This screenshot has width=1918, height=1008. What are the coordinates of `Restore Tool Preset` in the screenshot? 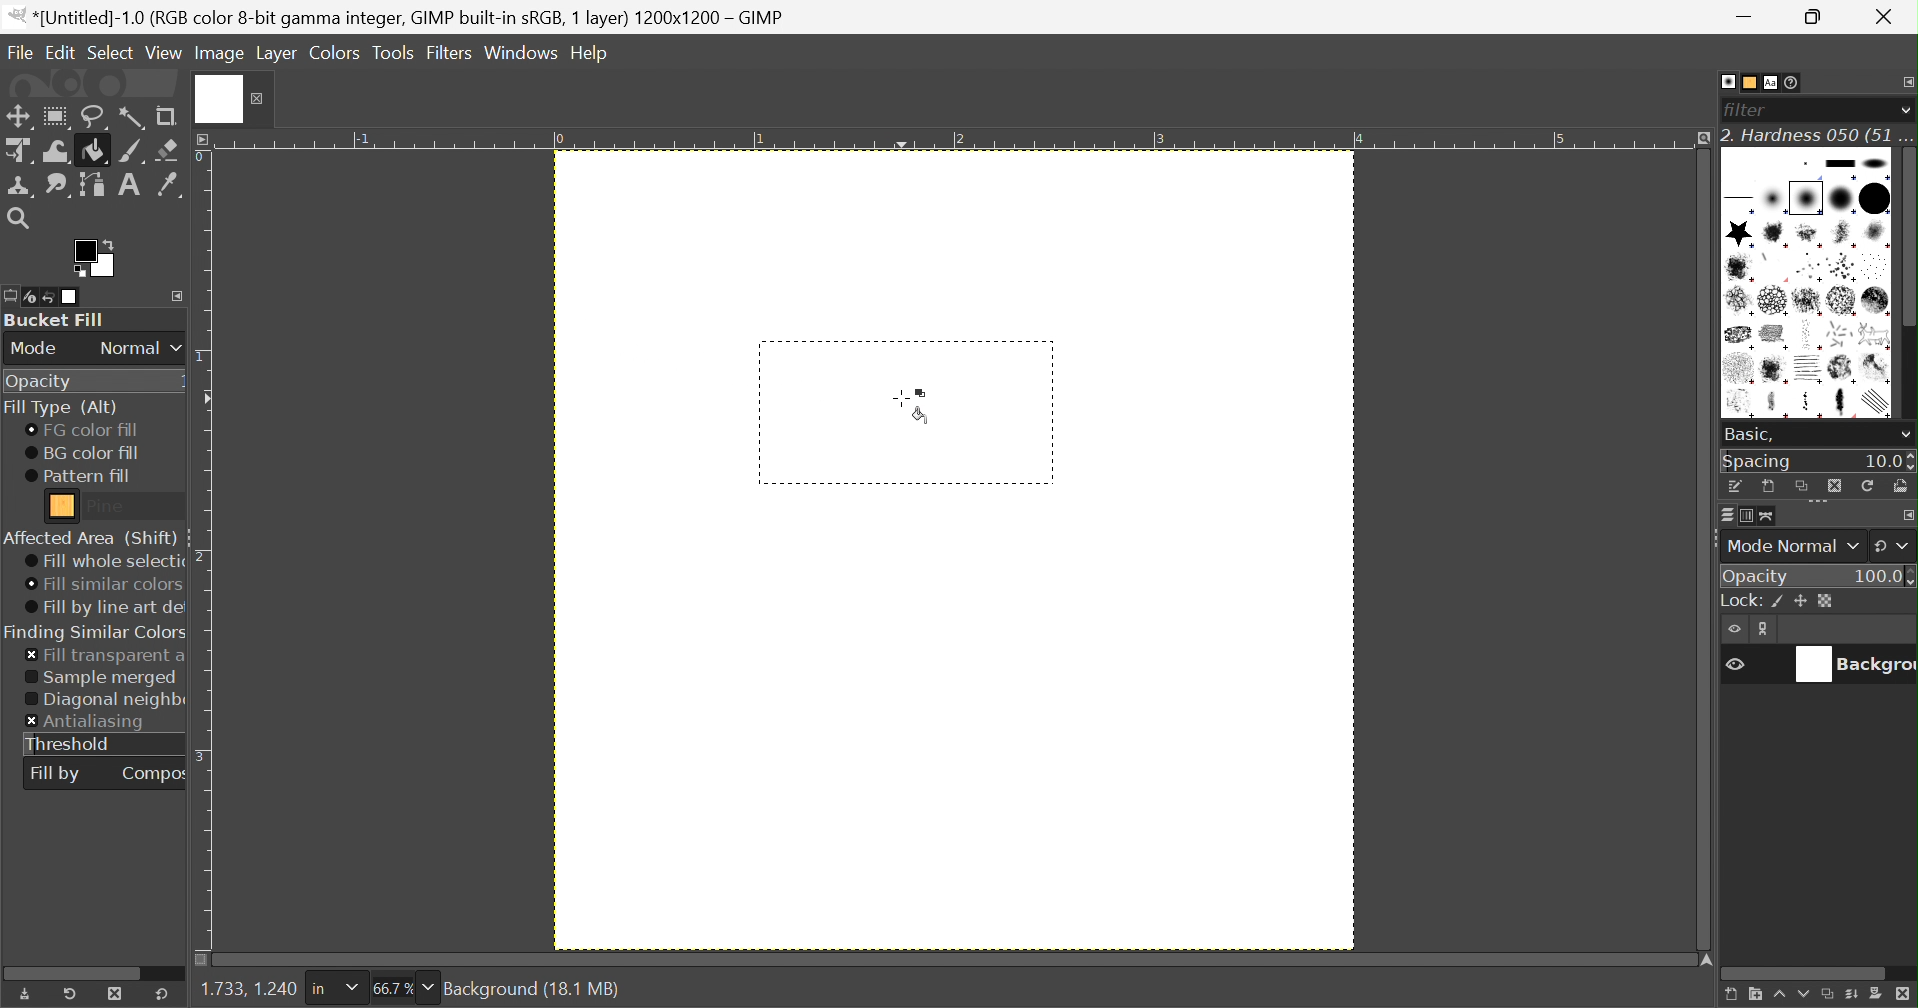 It's located at (69, 994).